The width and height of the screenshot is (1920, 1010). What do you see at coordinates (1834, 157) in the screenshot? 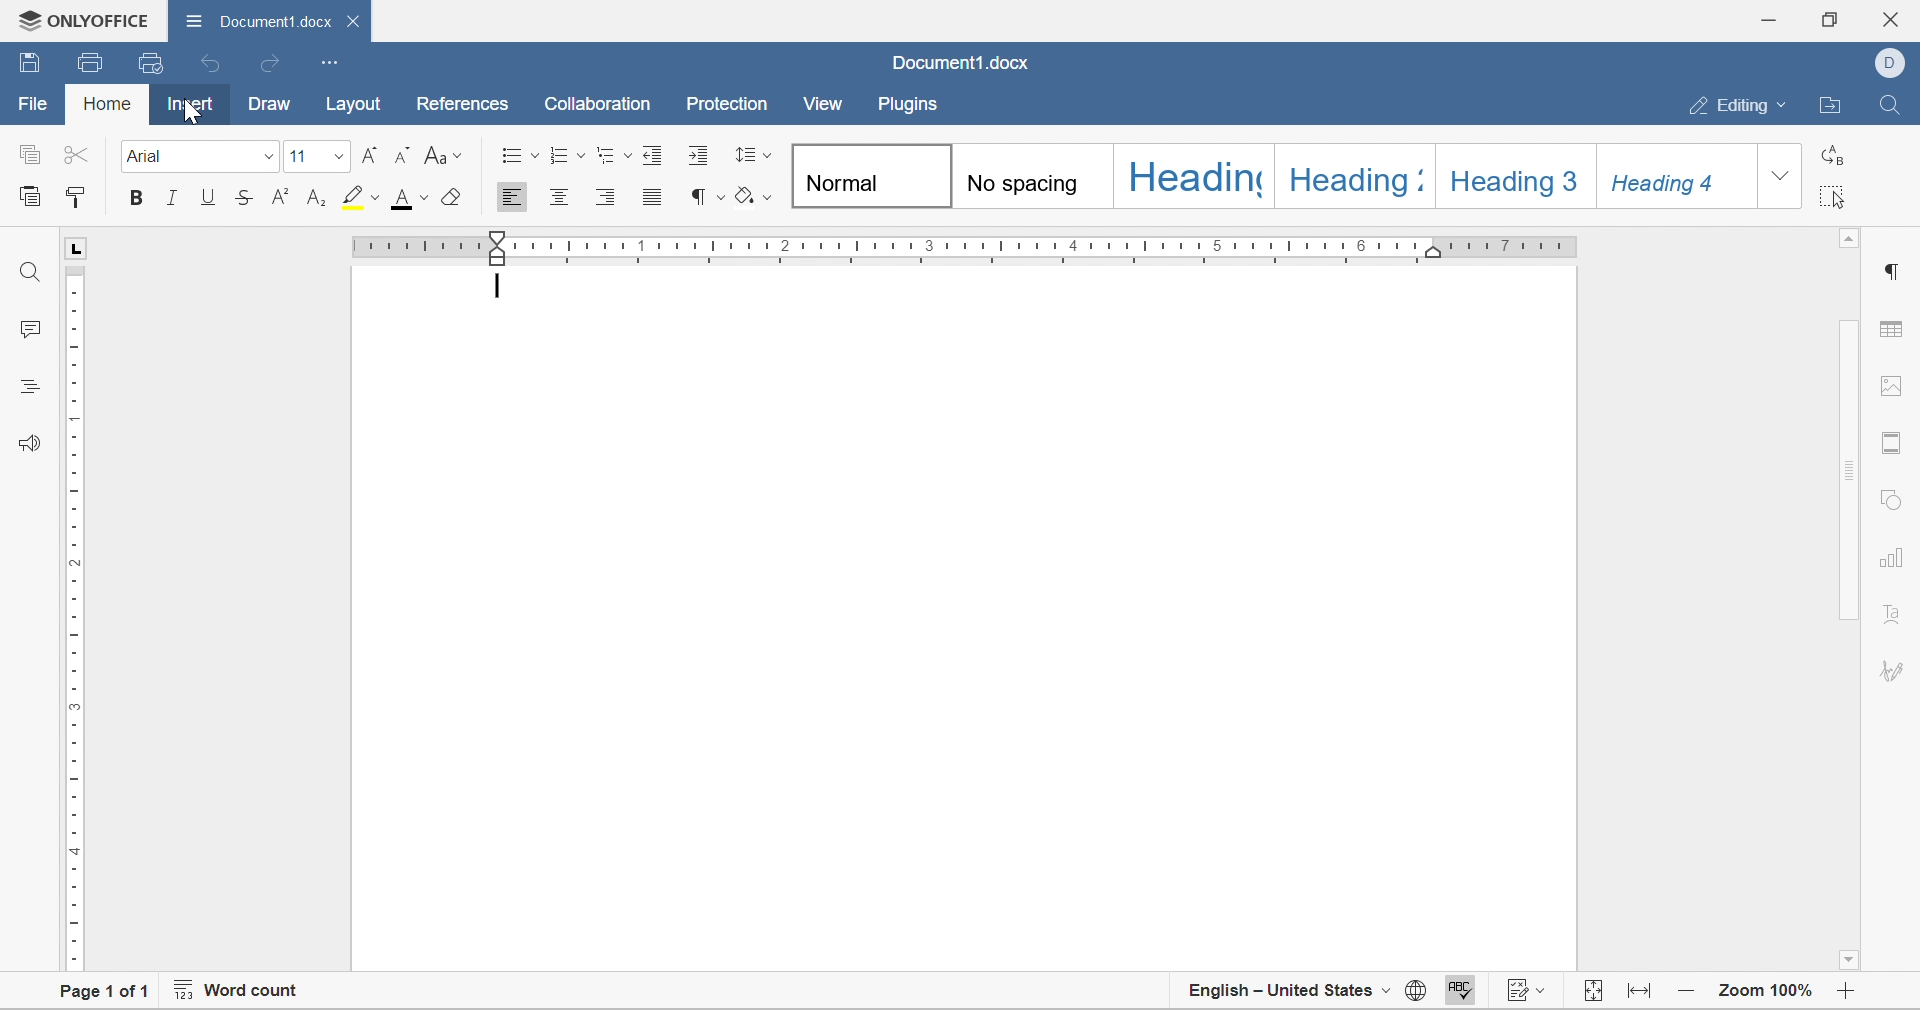
I see `Replace` at bounding box center [1834, 157].